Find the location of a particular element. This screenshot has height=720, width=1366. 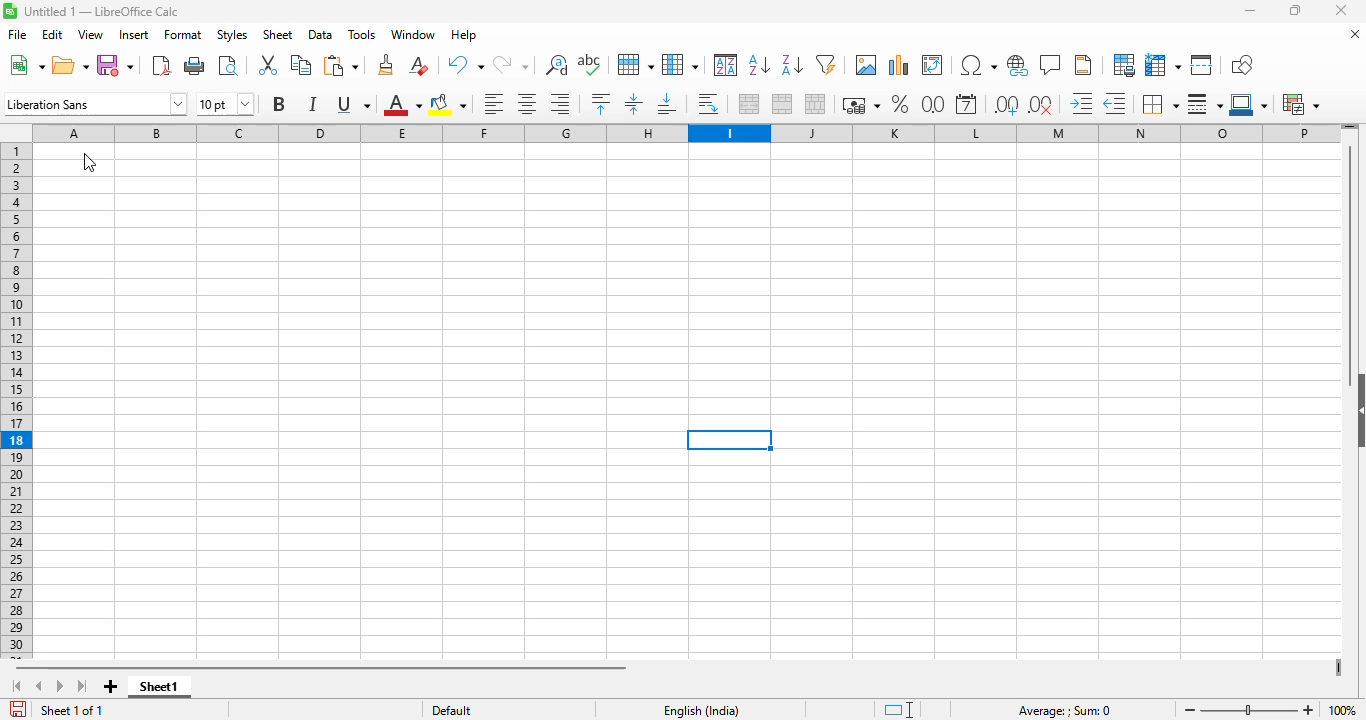

zoom factor is located at coordinates (1342, 711).